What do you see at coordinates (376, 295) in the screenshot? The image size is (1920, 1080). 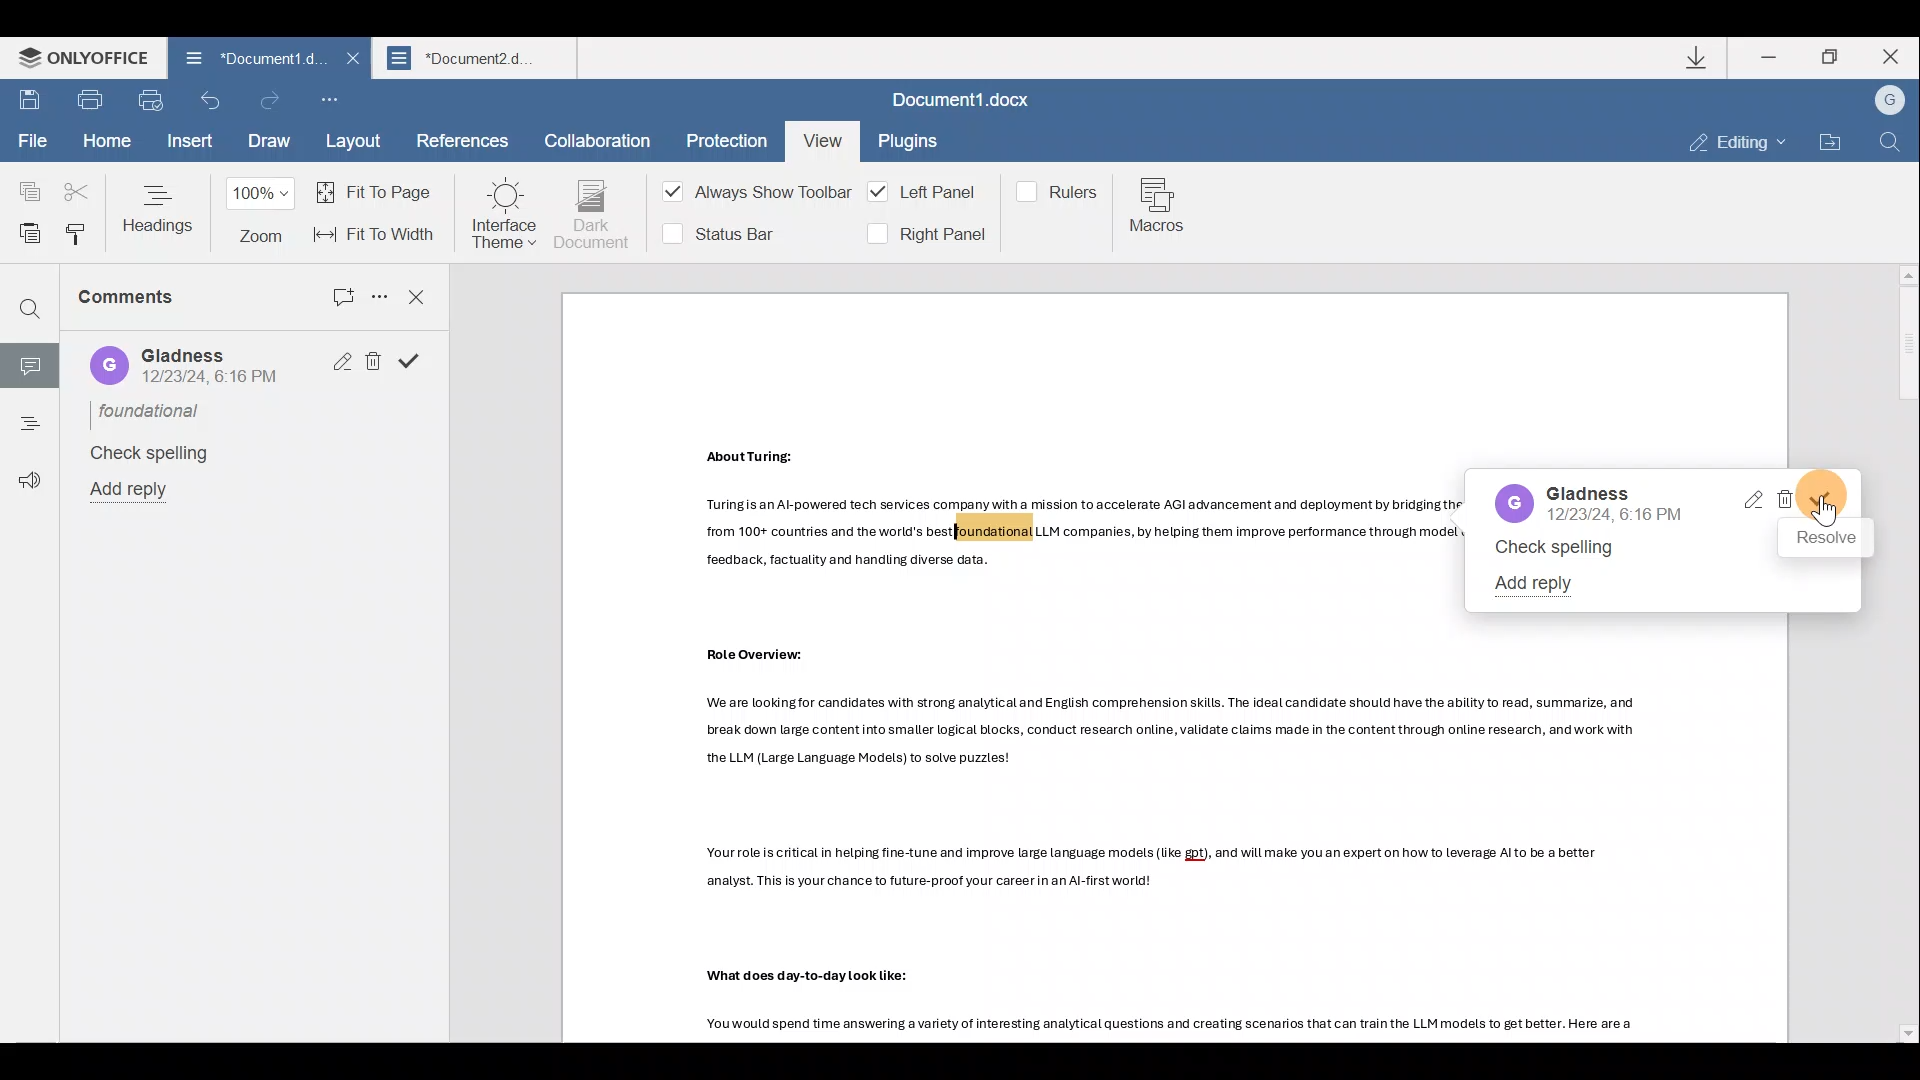 I see `Sort and more` at bounding box center [376, 295].